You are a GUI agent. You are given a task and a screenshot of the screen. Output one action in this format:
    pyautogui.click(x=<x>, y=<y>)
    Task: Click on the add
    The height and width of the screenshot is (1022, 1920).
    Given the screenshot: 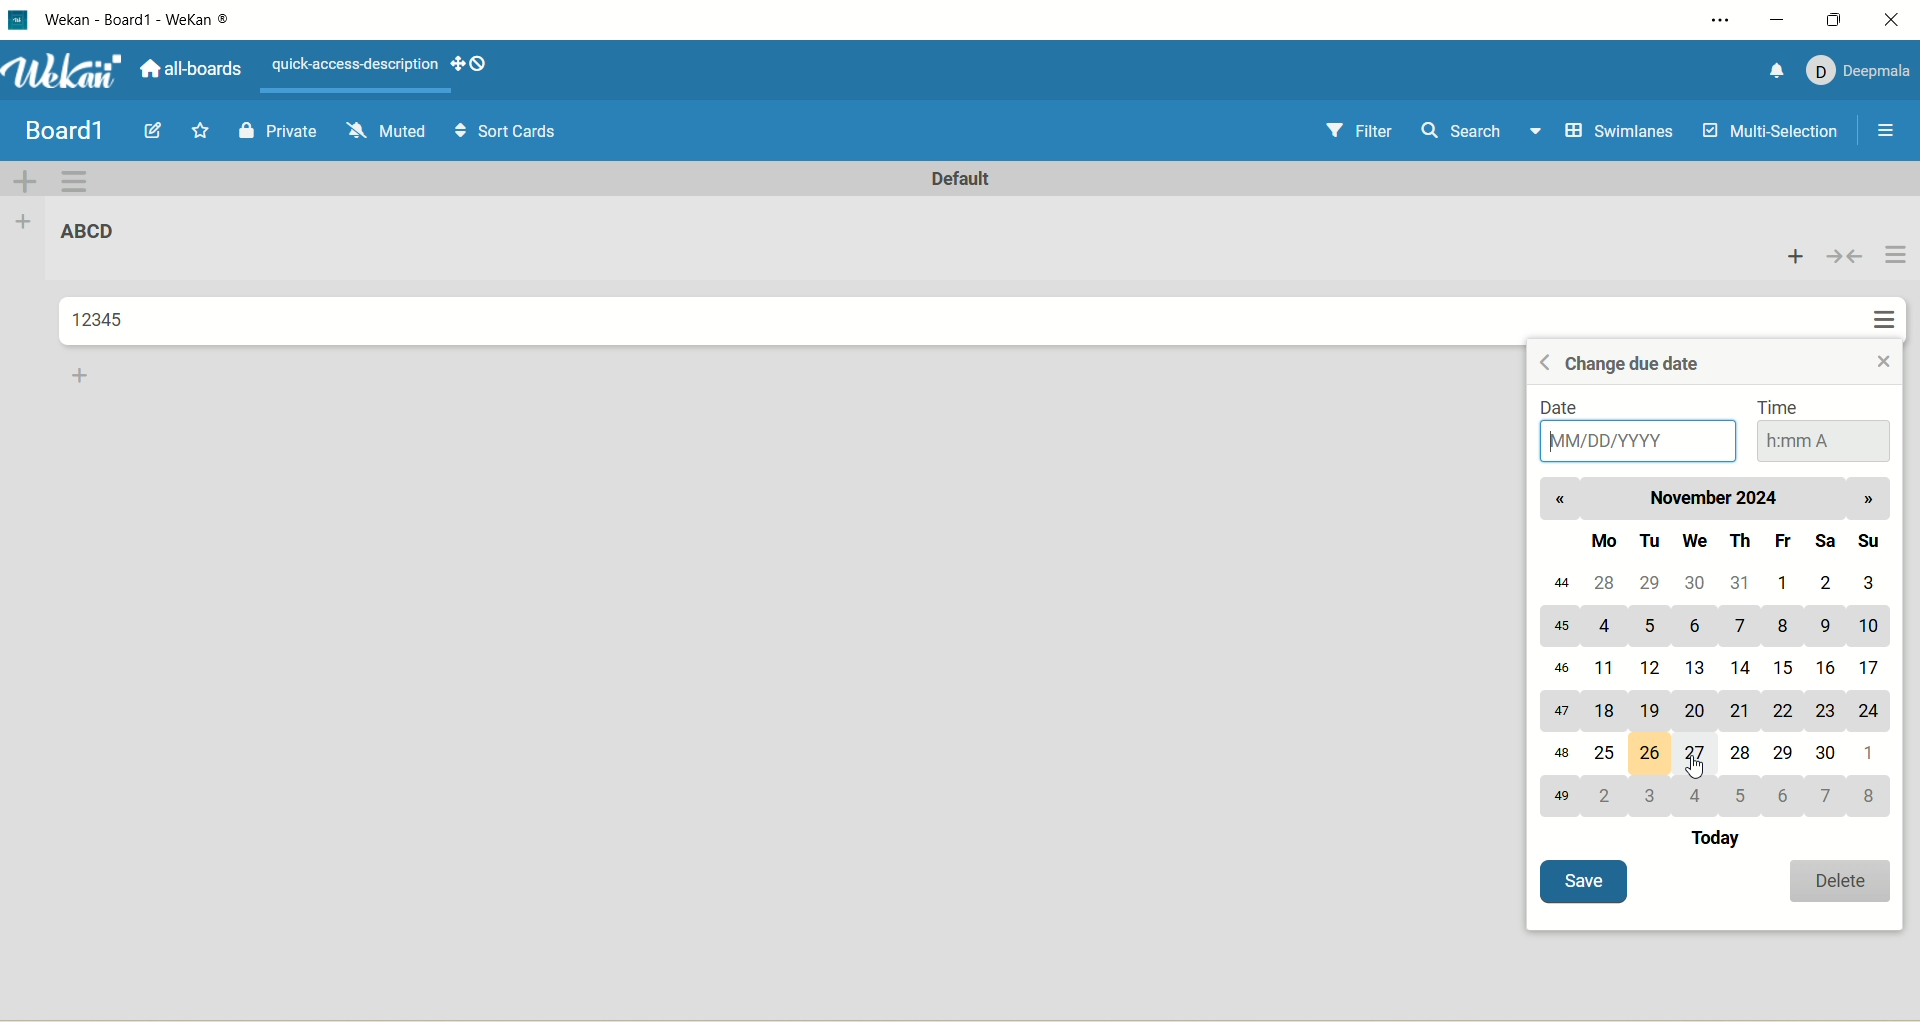 What is the action you would take?
    pyautogui.click(x=1797, y=255)
    